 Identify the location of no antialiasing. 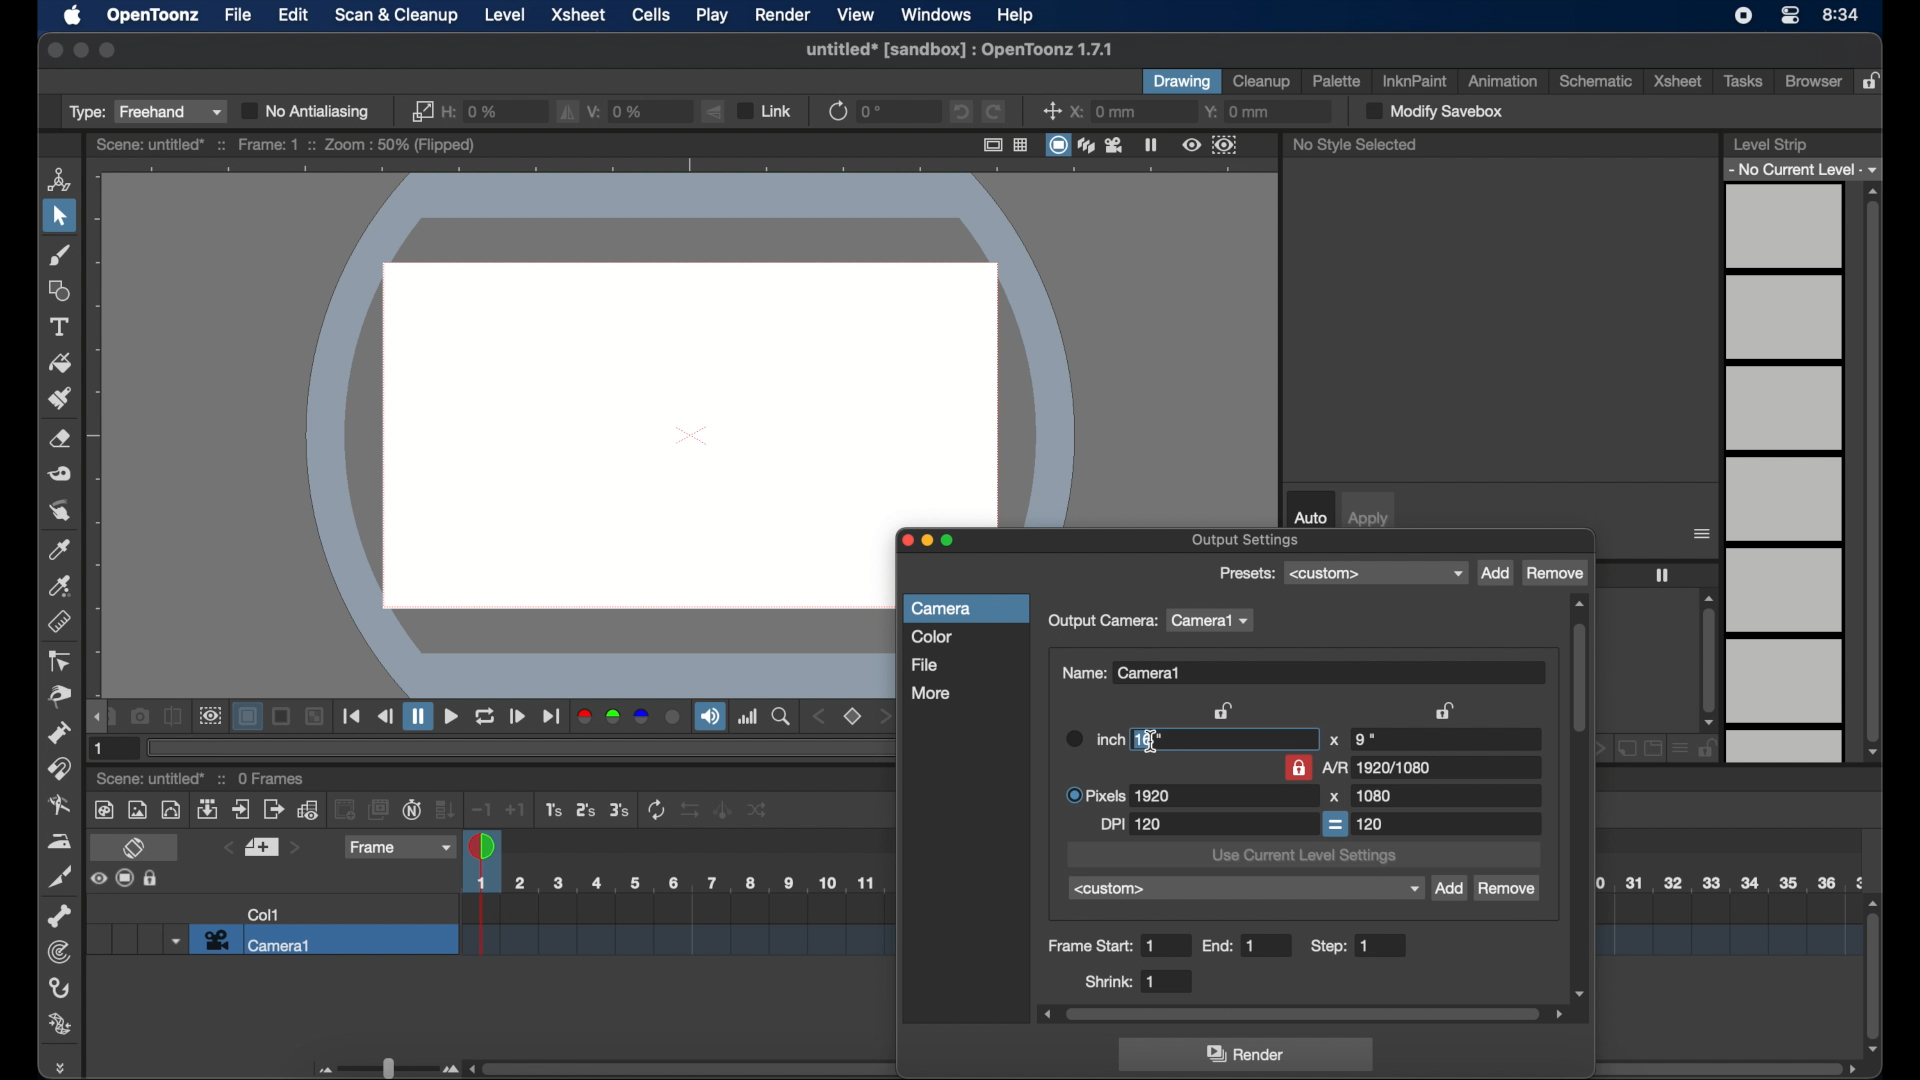
(307, 111).